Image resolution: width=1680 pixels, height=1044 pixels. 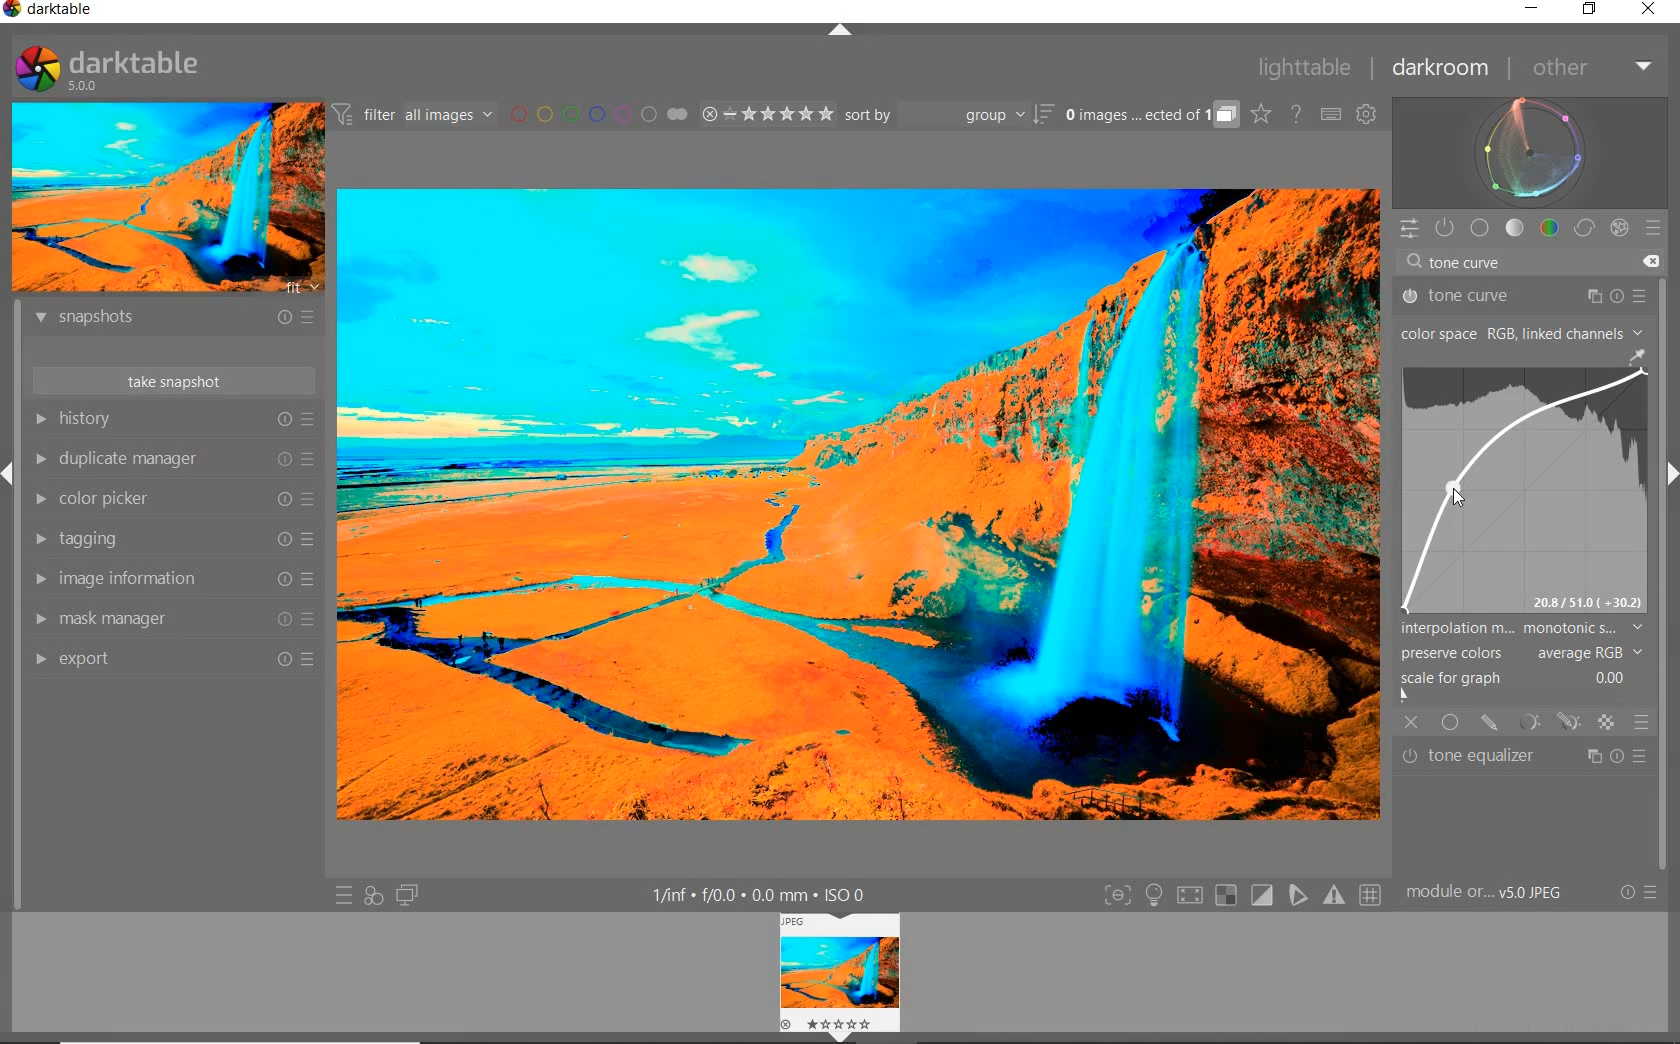 What do you see at coordinates (1456, 490) in the screenshot?
I see `CURSOR` at bounding box center [1456, 490].